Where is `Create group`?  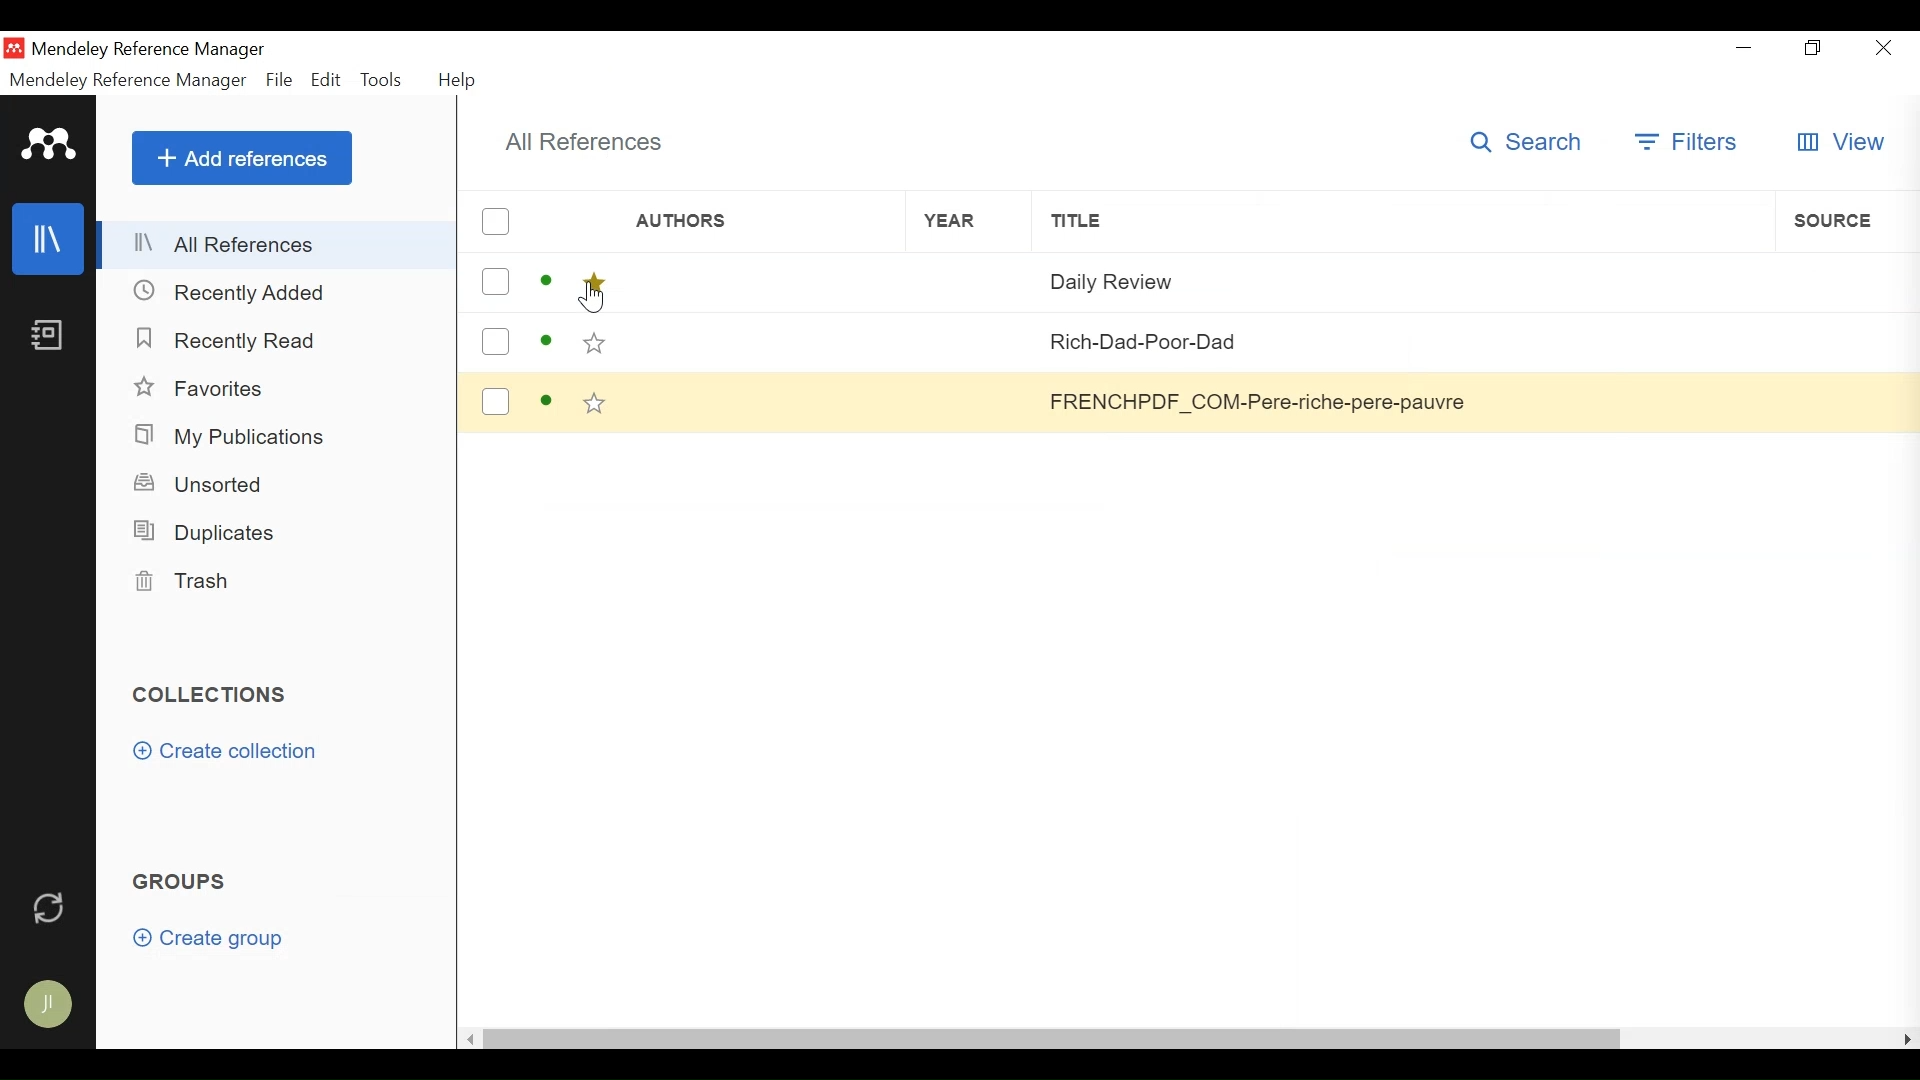 Create group is located at coordinates (207, 938).